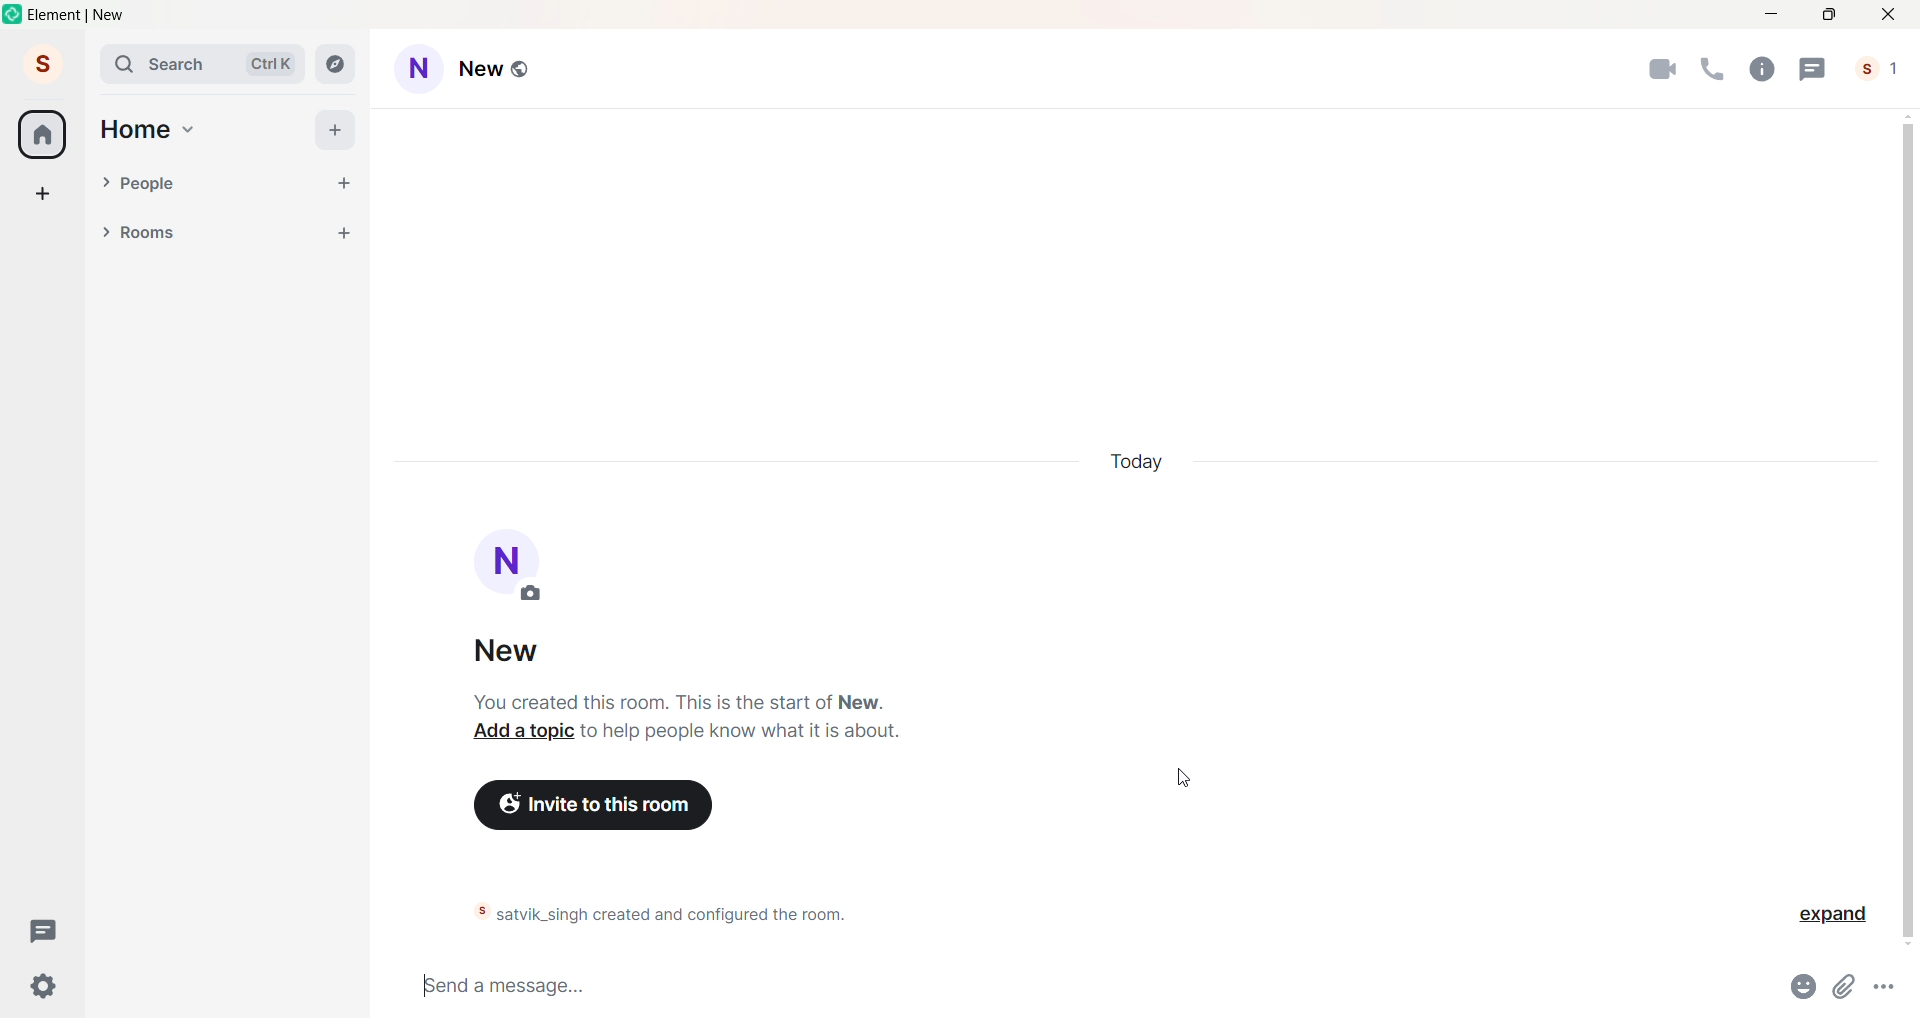 This screenshot has height=1018, width=1920. What do you see at coordinates (1848, 988) in the screenshot?
I see `Attachments` at bounding box center [1848, 988].